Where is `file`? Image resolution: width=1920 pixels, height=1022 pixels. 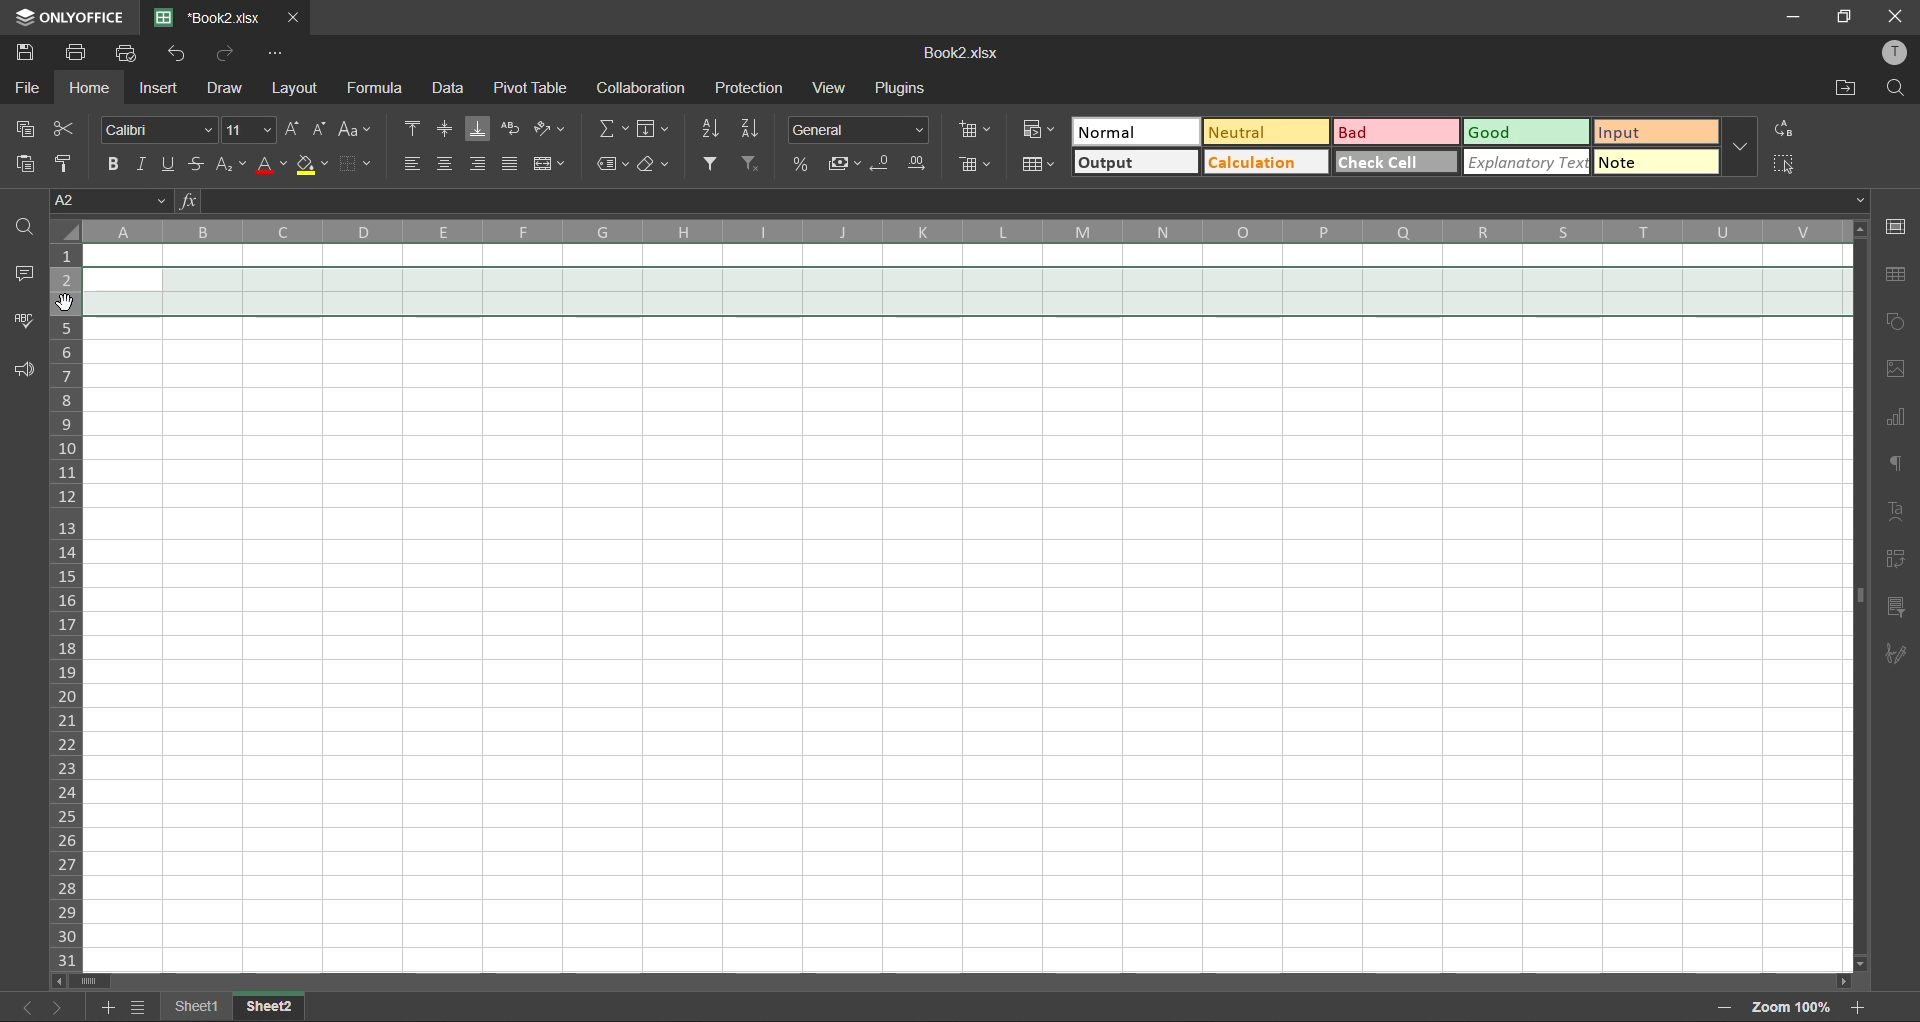
file is located at coordinates (28, 86).